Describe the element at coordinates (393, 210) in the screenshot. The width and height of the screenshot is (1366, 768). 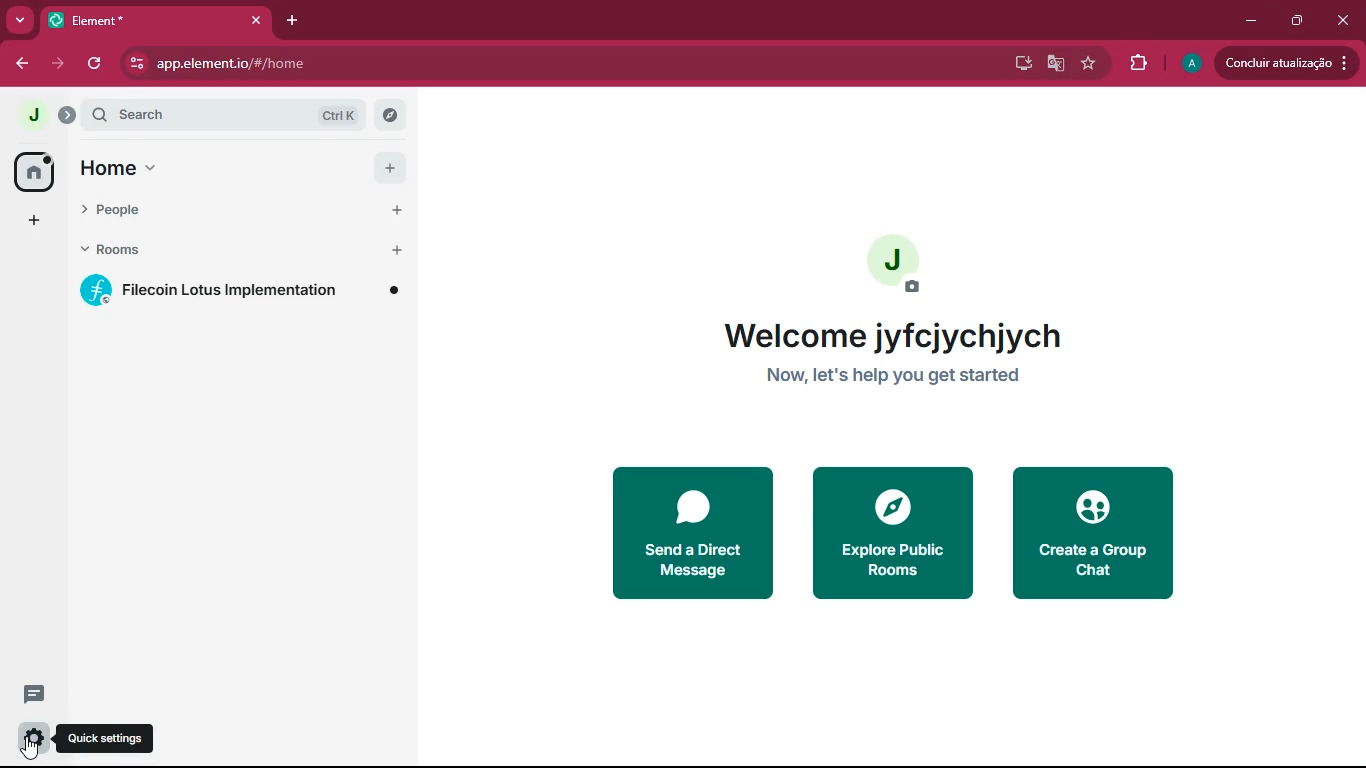
I see `add button` at that location.